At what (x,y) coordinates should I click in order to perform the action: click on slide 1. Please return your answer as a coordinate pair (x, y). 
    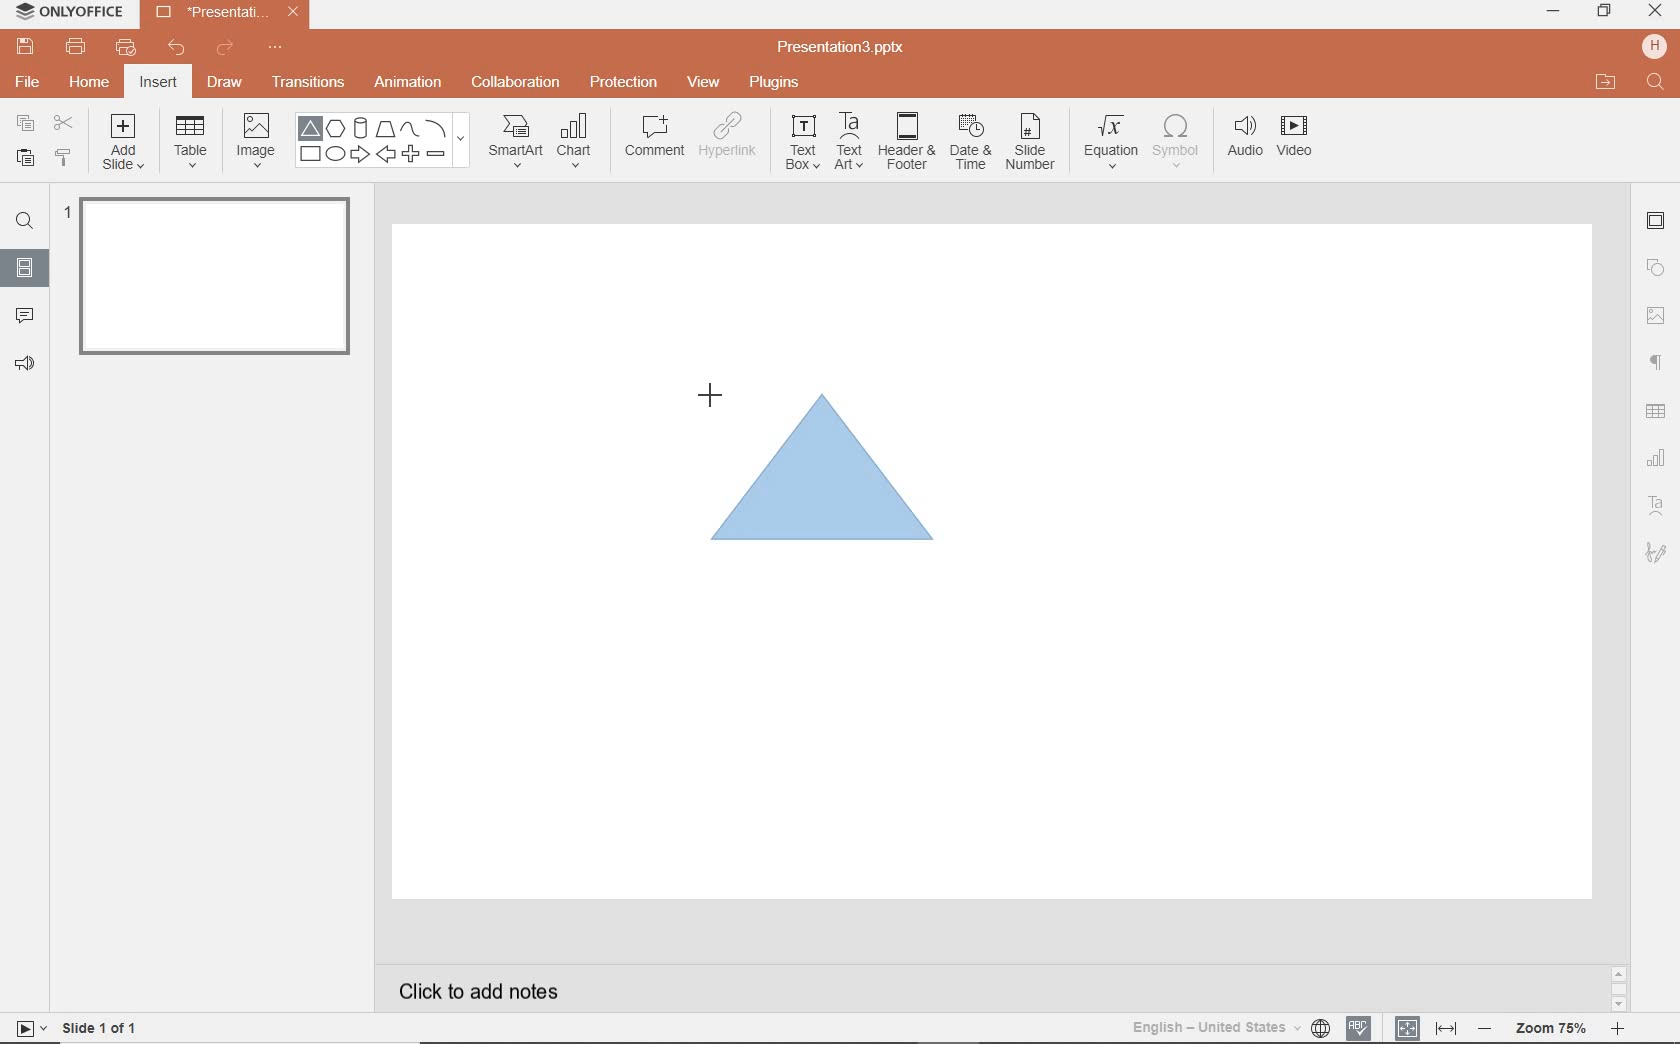
    Looking at the image, I should click on (221, 280).